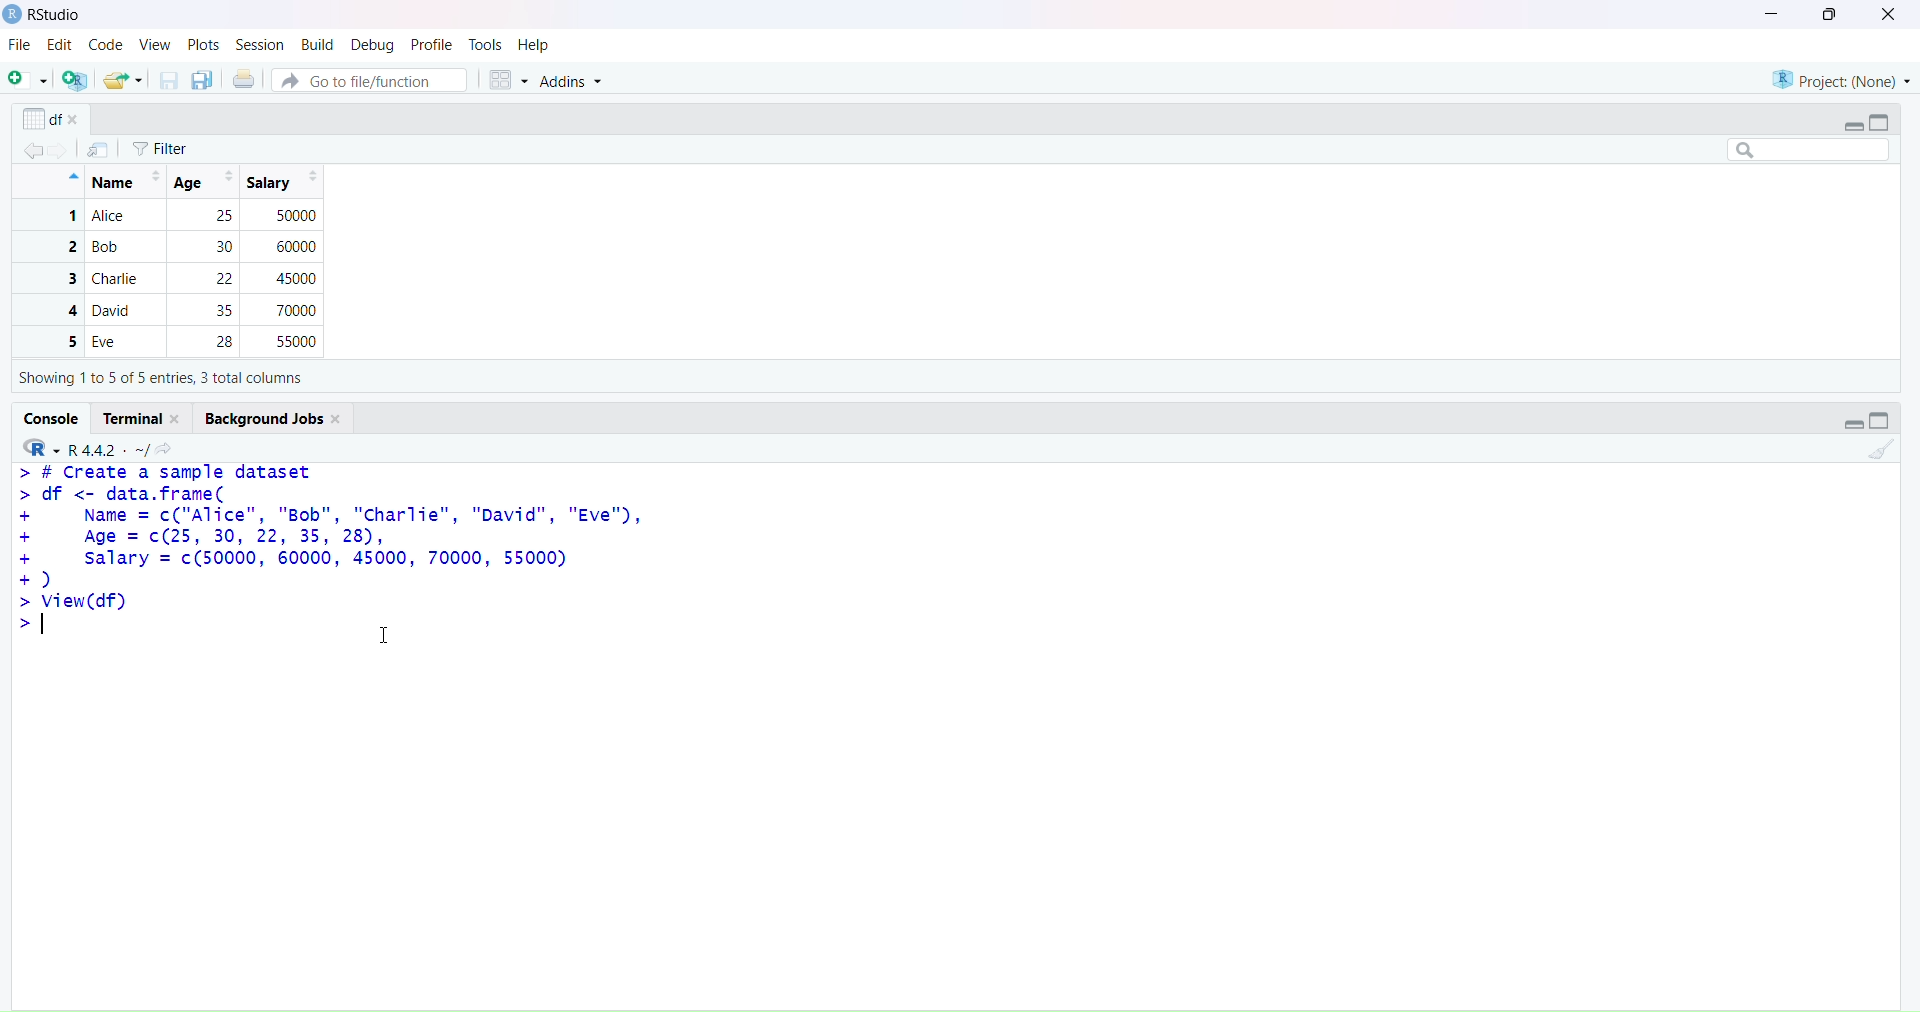  What do you see at coordinates (109, 44) in the screenshot?
I see `code` at bounding box center [109, 44].